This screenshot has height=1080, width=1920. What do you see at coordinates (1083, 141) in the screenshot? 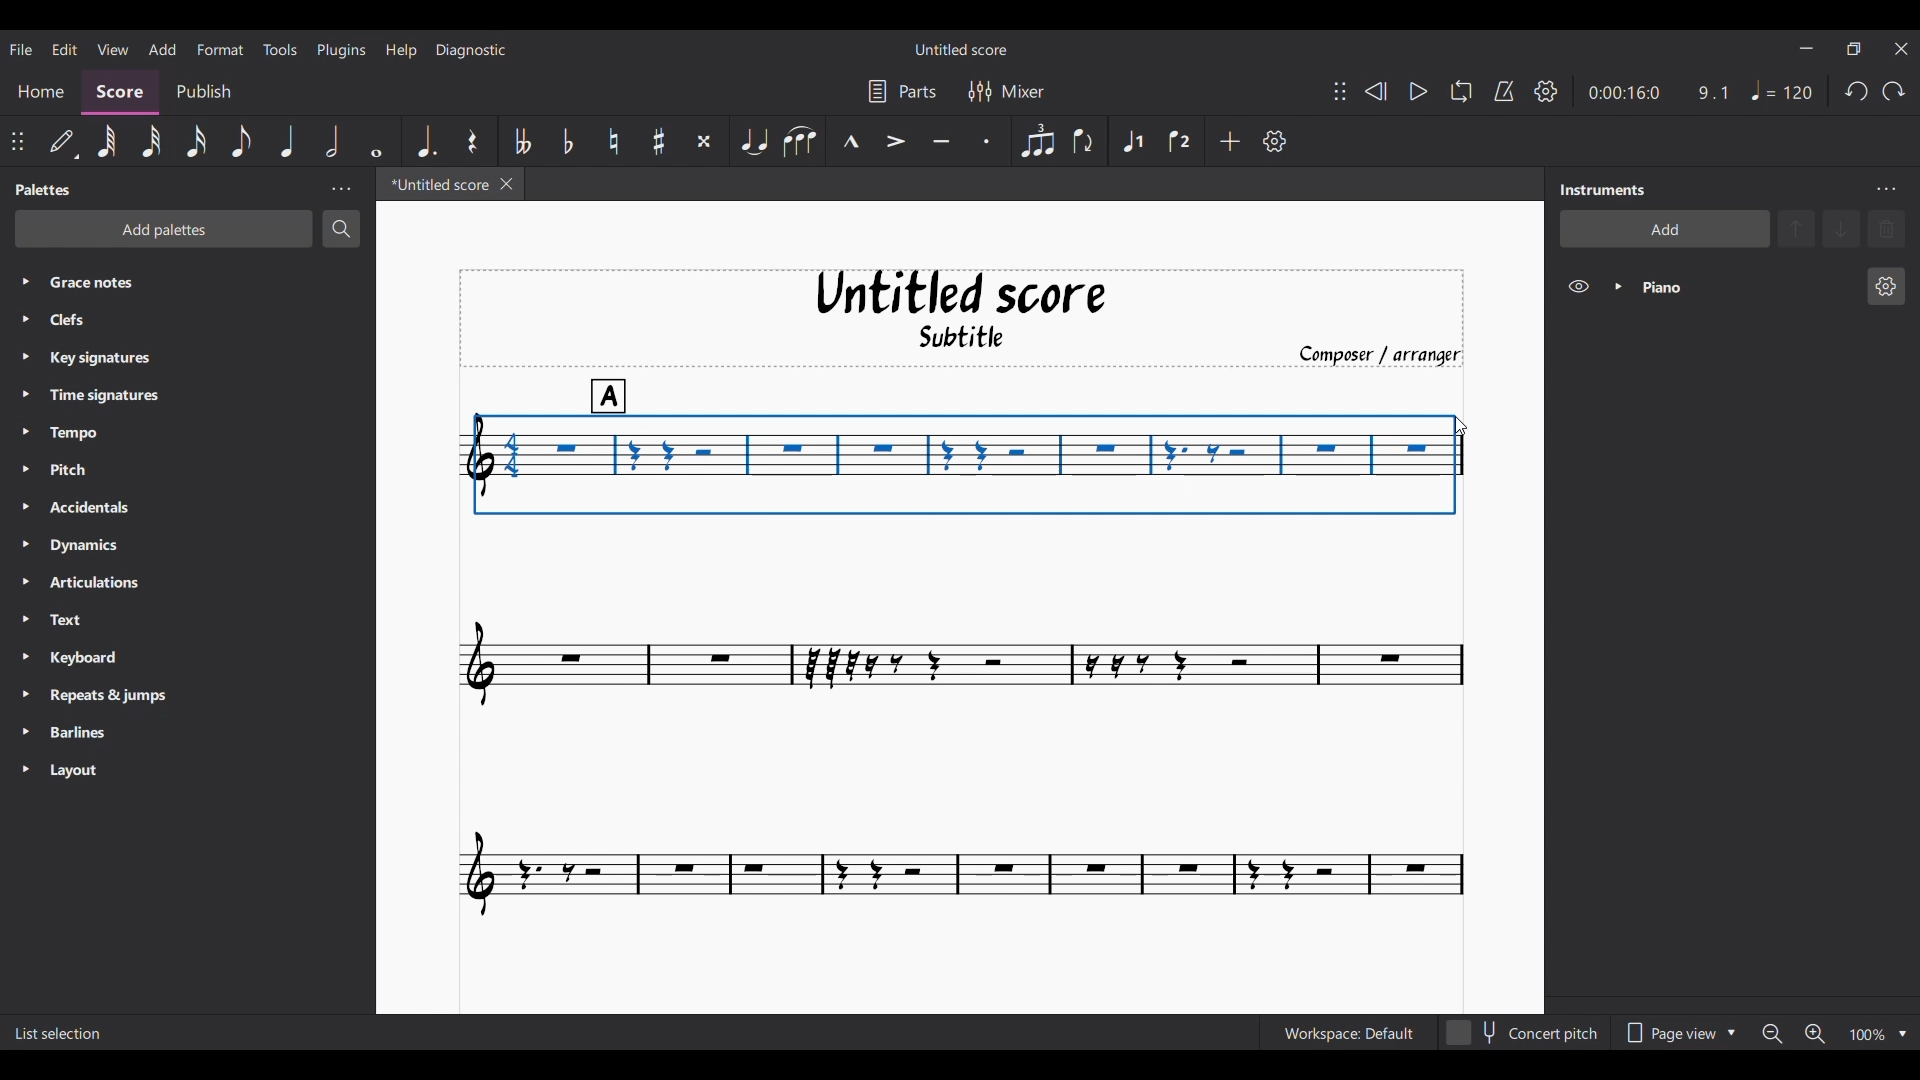
I see `Flip direction` at bounding box center [1083, 141].